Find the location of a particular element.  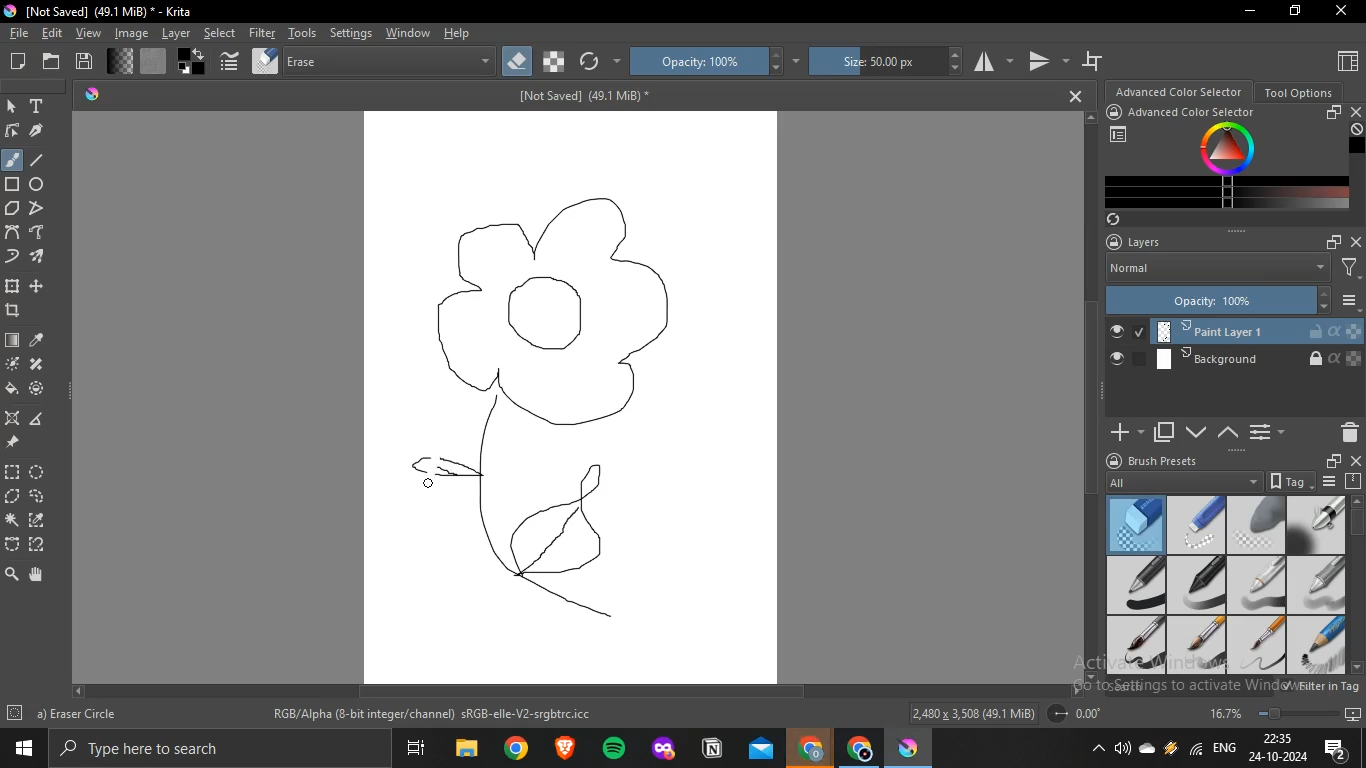

window is located at coordinates (406, 33).